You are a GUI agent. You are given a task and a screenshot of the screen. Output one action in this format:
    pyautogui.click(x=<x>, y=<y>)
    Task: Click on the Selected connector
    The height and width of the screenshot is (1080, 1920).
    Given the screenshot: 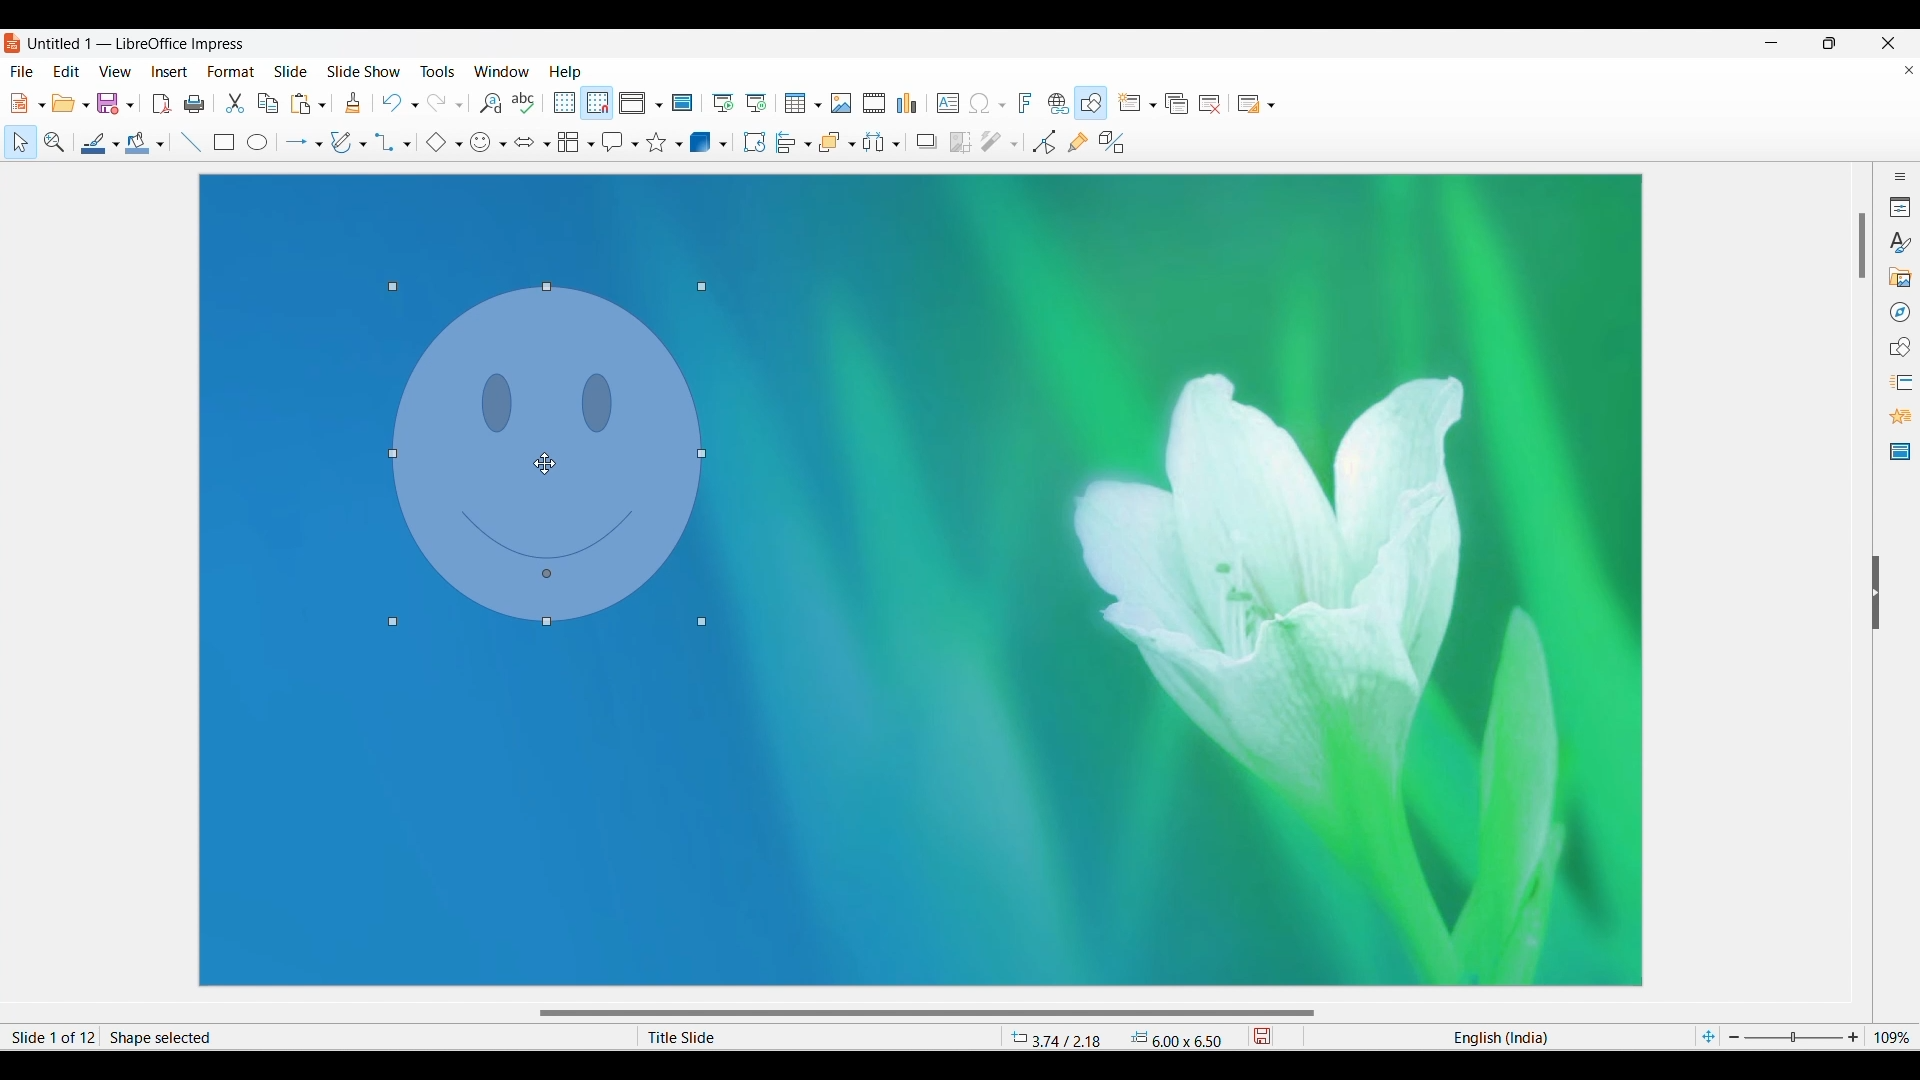 What is the action you would take?
    pyautogui.click(x=386, y=142)
    